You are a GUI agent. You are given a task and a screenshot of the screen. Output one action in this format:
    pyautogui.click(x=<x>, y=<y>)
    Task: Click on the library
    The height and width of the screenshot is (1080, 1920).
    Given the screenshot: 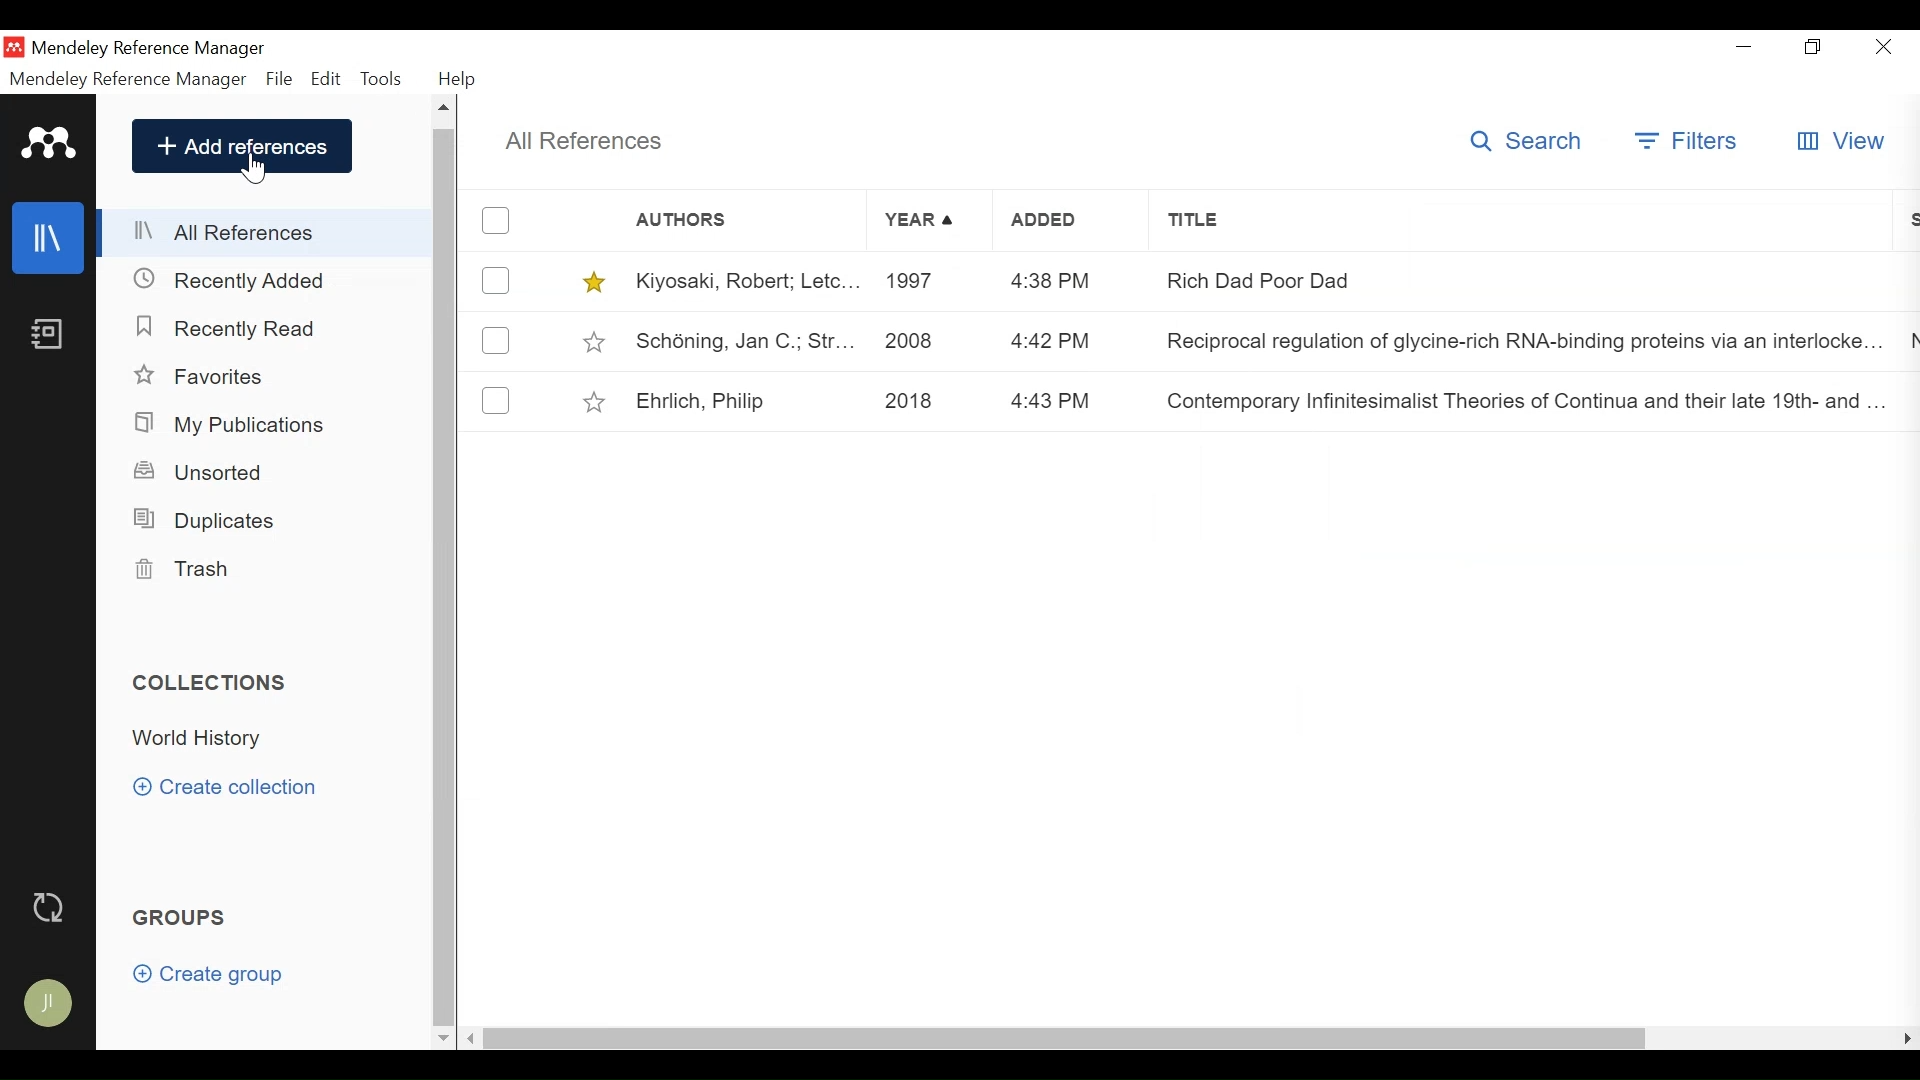 What is the action you would take?
    pyautogui.click(x=50, y=238)
    